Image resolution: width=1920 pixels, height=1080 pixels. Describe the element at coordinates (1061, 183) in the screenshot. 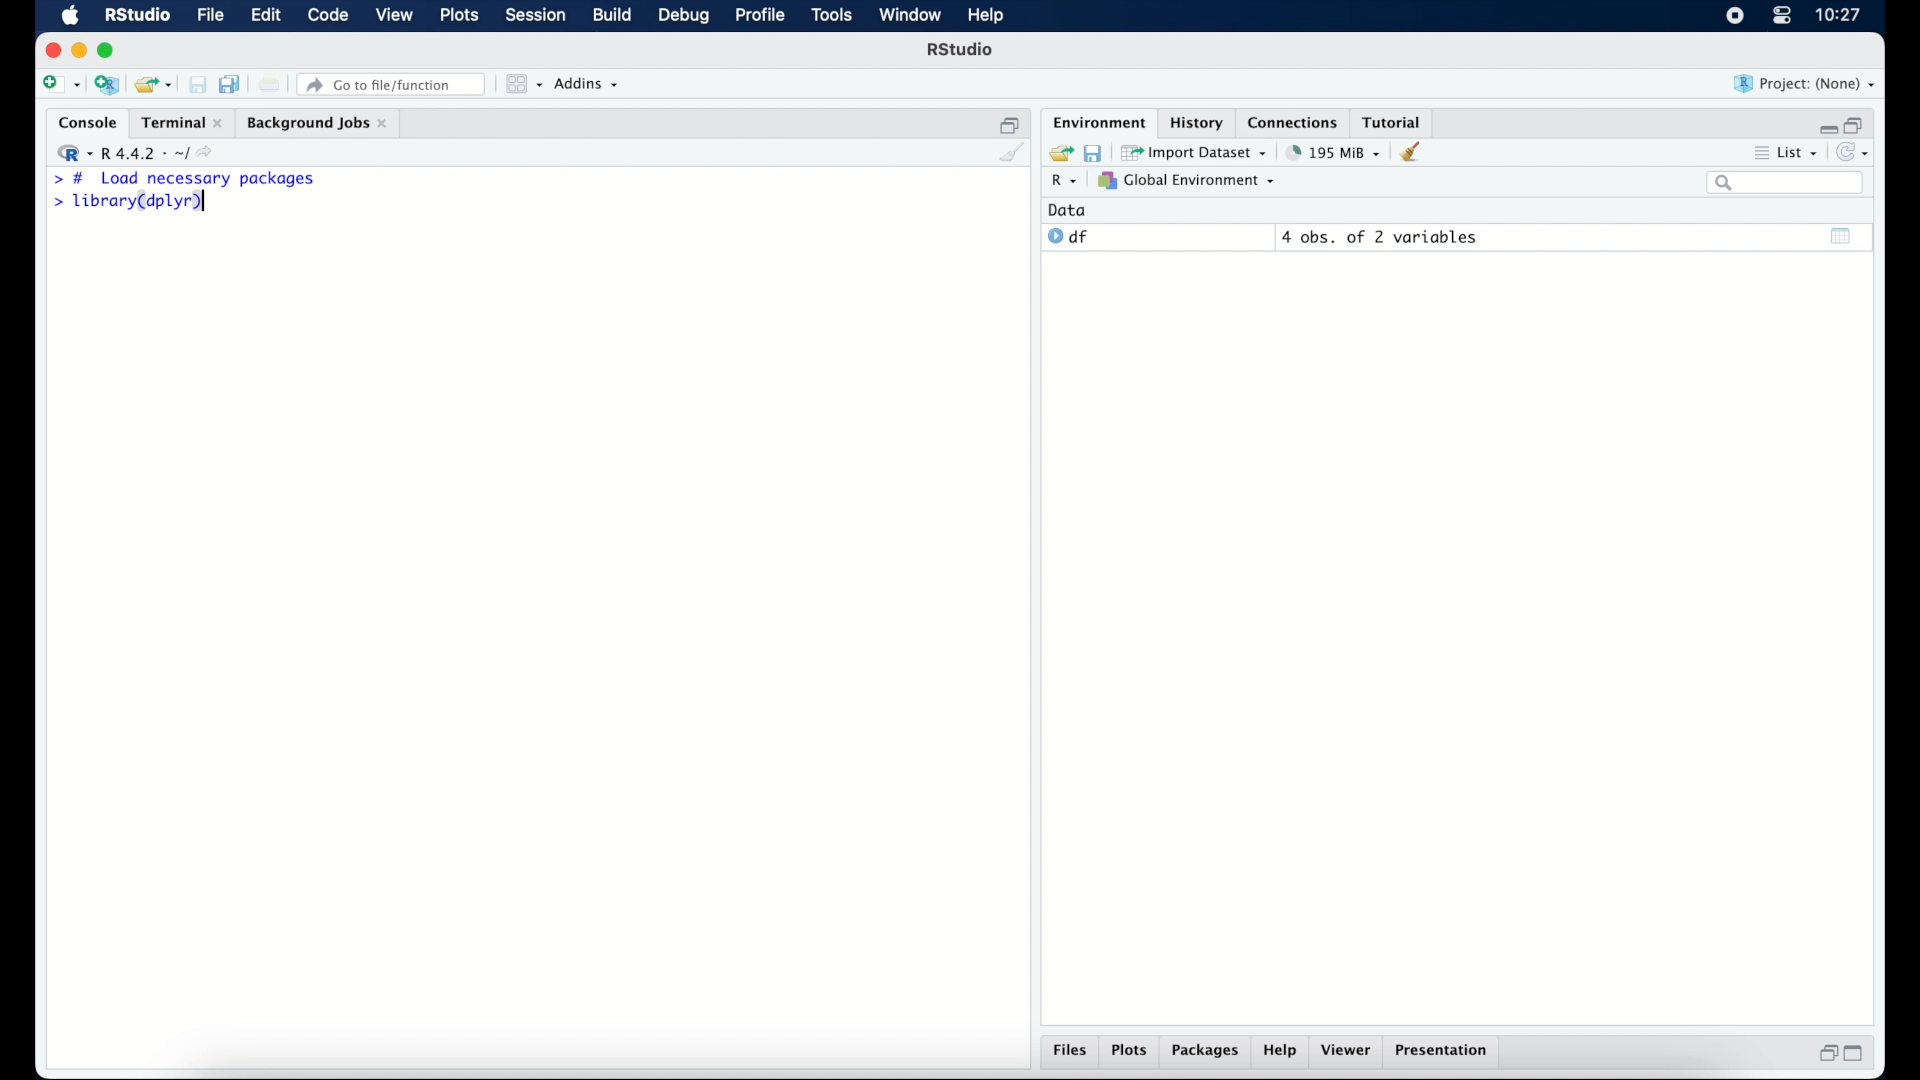

I see `R` at that location.